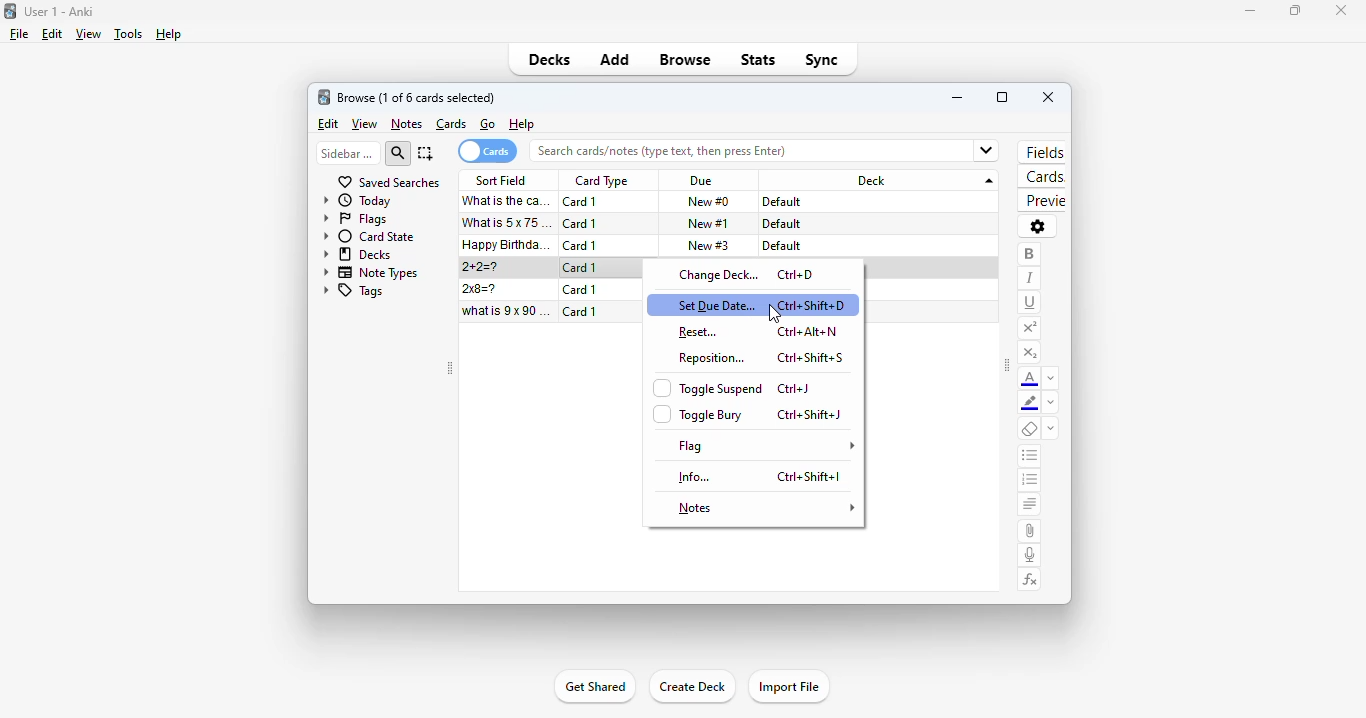  I want to click on attach pictures/audio/video, so click(1029, 531).